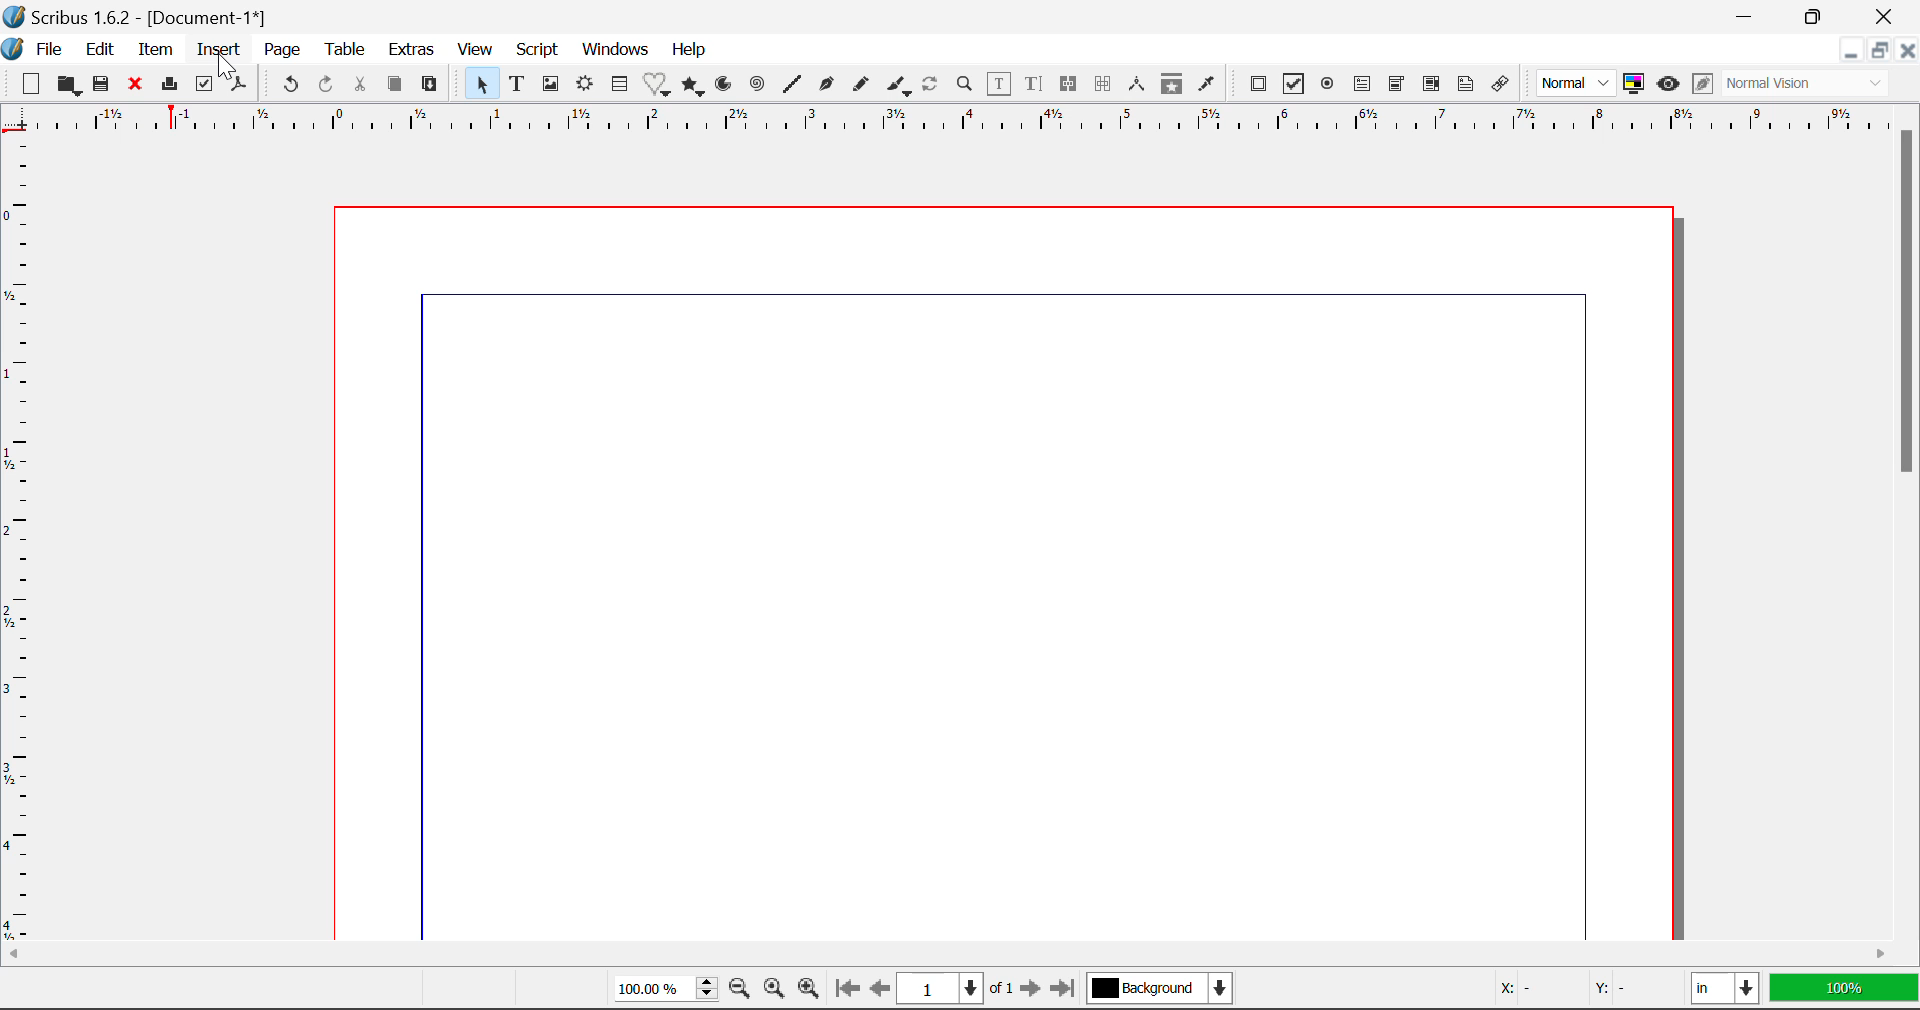 Image resolution: width=1920 pixels, height=1010 pixels. I want to click on Preflight Verifier, so click(206, 89).